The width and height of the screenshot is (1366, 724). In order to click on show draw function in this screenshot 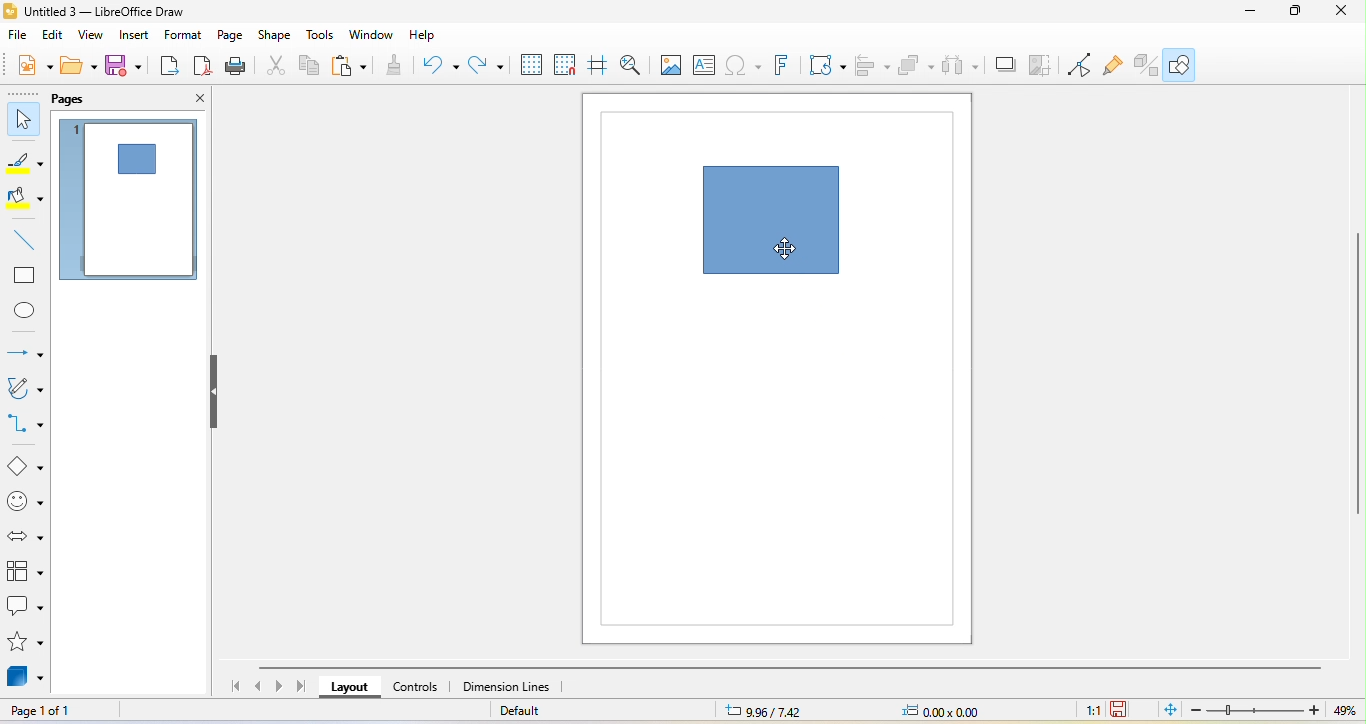, I will do `click(1187, 67)`.